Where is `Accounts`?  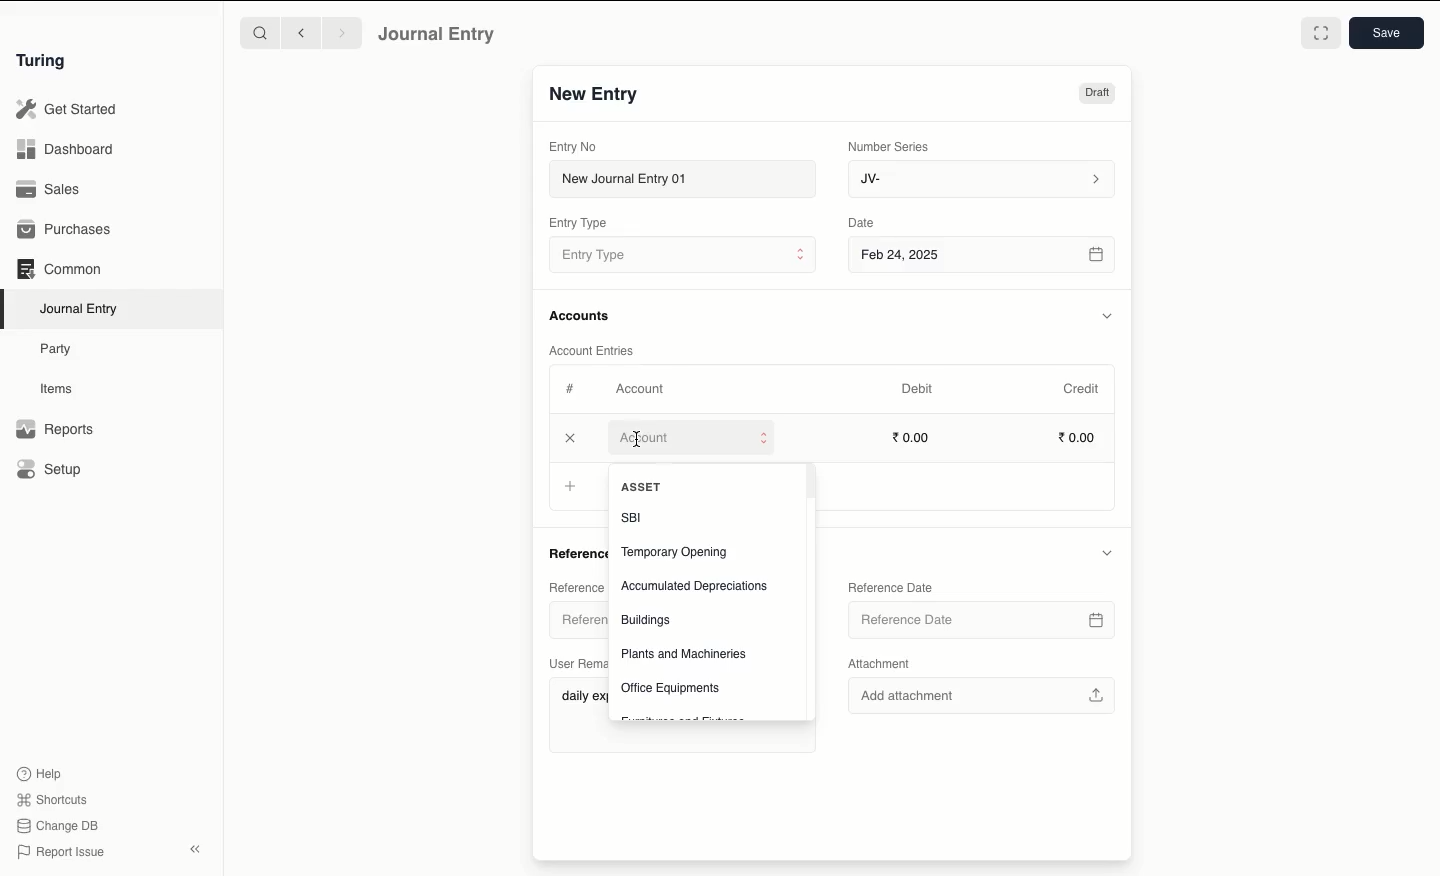 Accounts is located at coordinates (581, 316).